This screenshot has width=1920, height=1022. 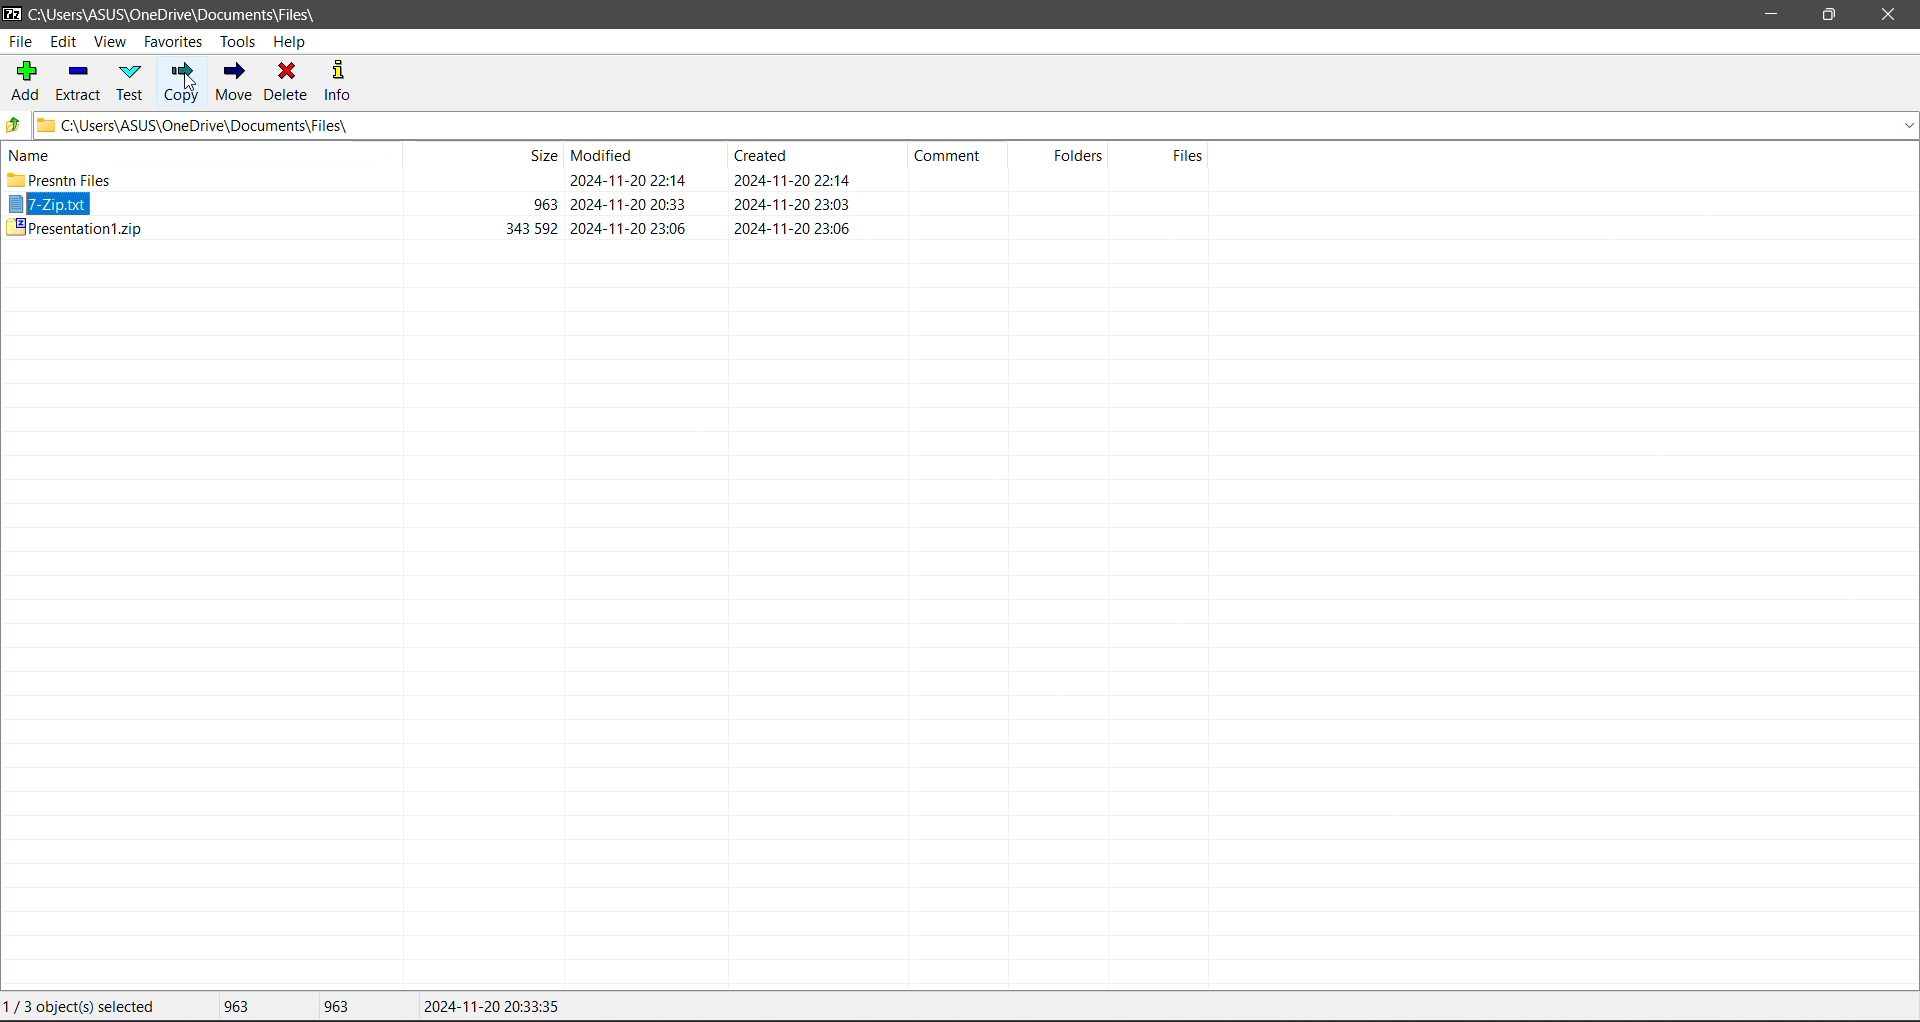 I want to click on File, so click(x=19, y=41).